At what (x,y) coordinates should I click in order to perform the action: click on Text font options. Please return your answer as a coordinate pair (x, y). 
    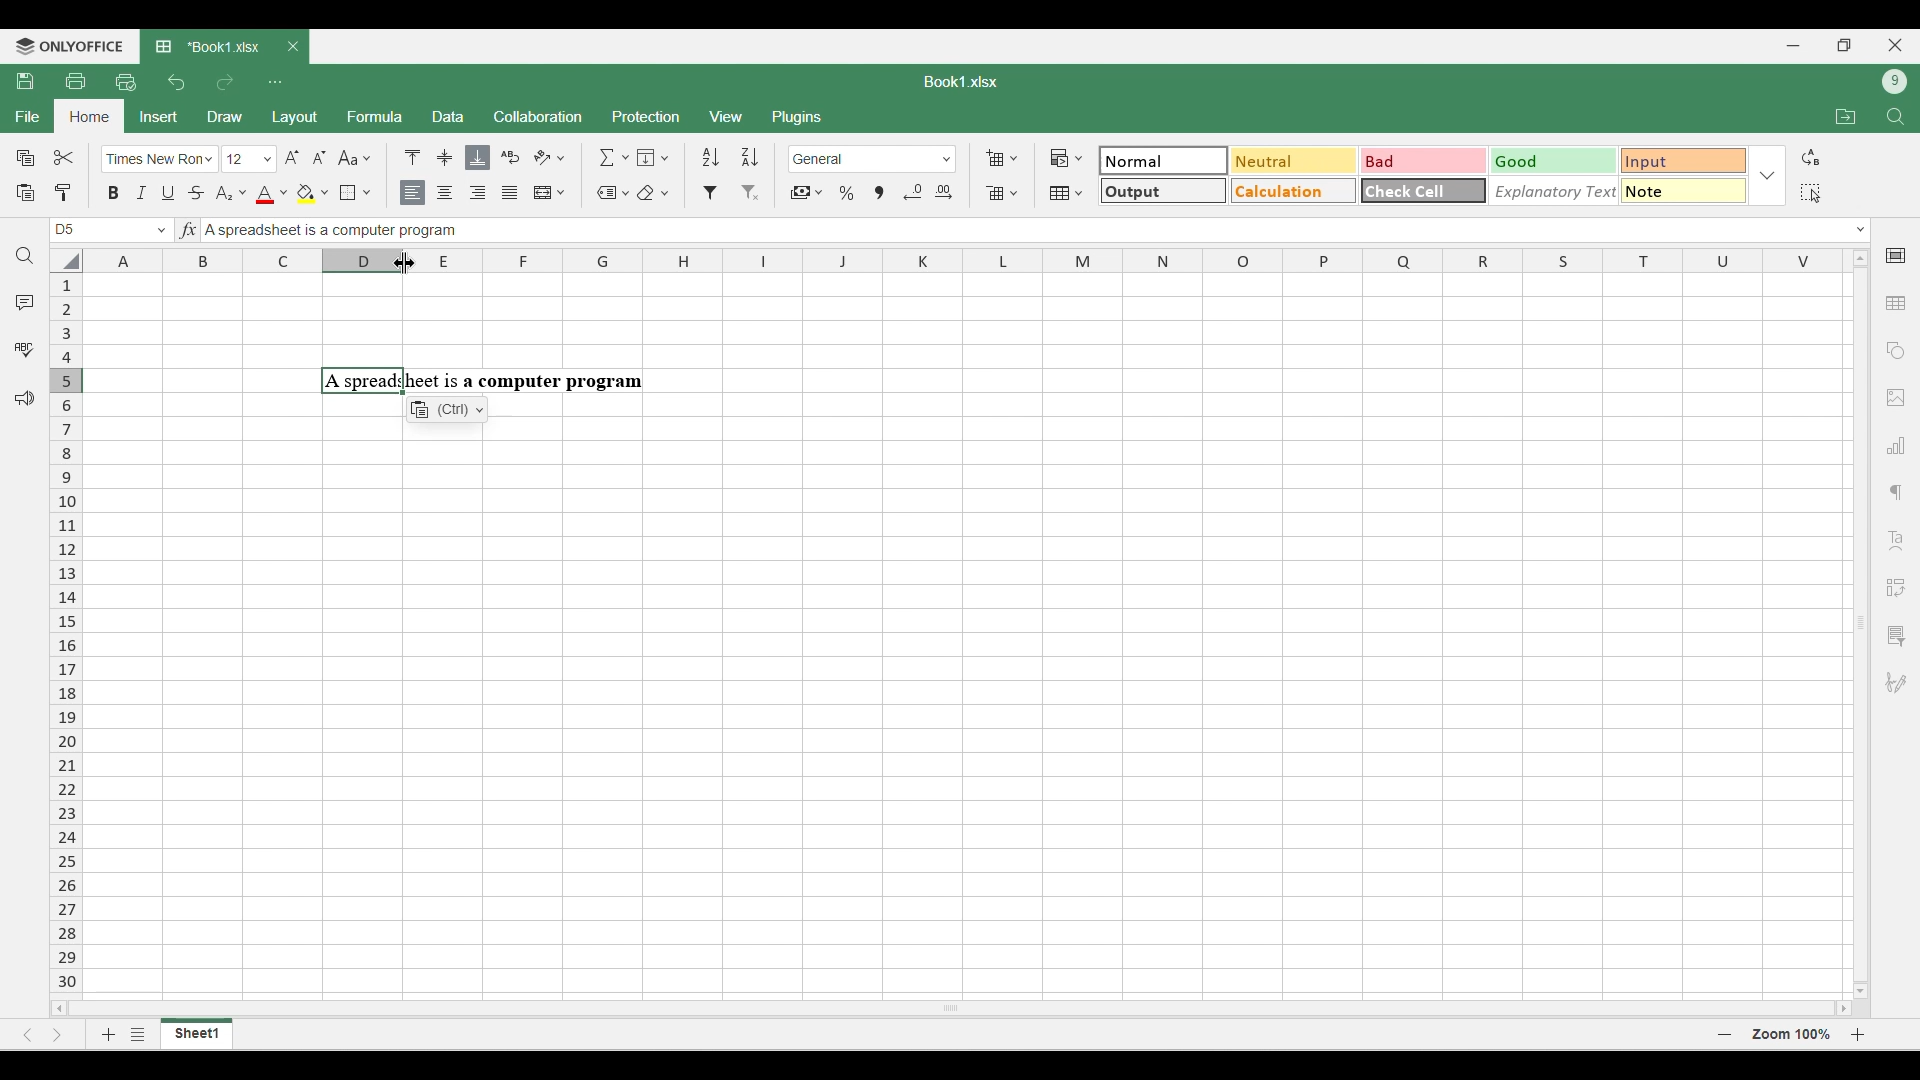
    Looking at the image, I should click on (160, 159).